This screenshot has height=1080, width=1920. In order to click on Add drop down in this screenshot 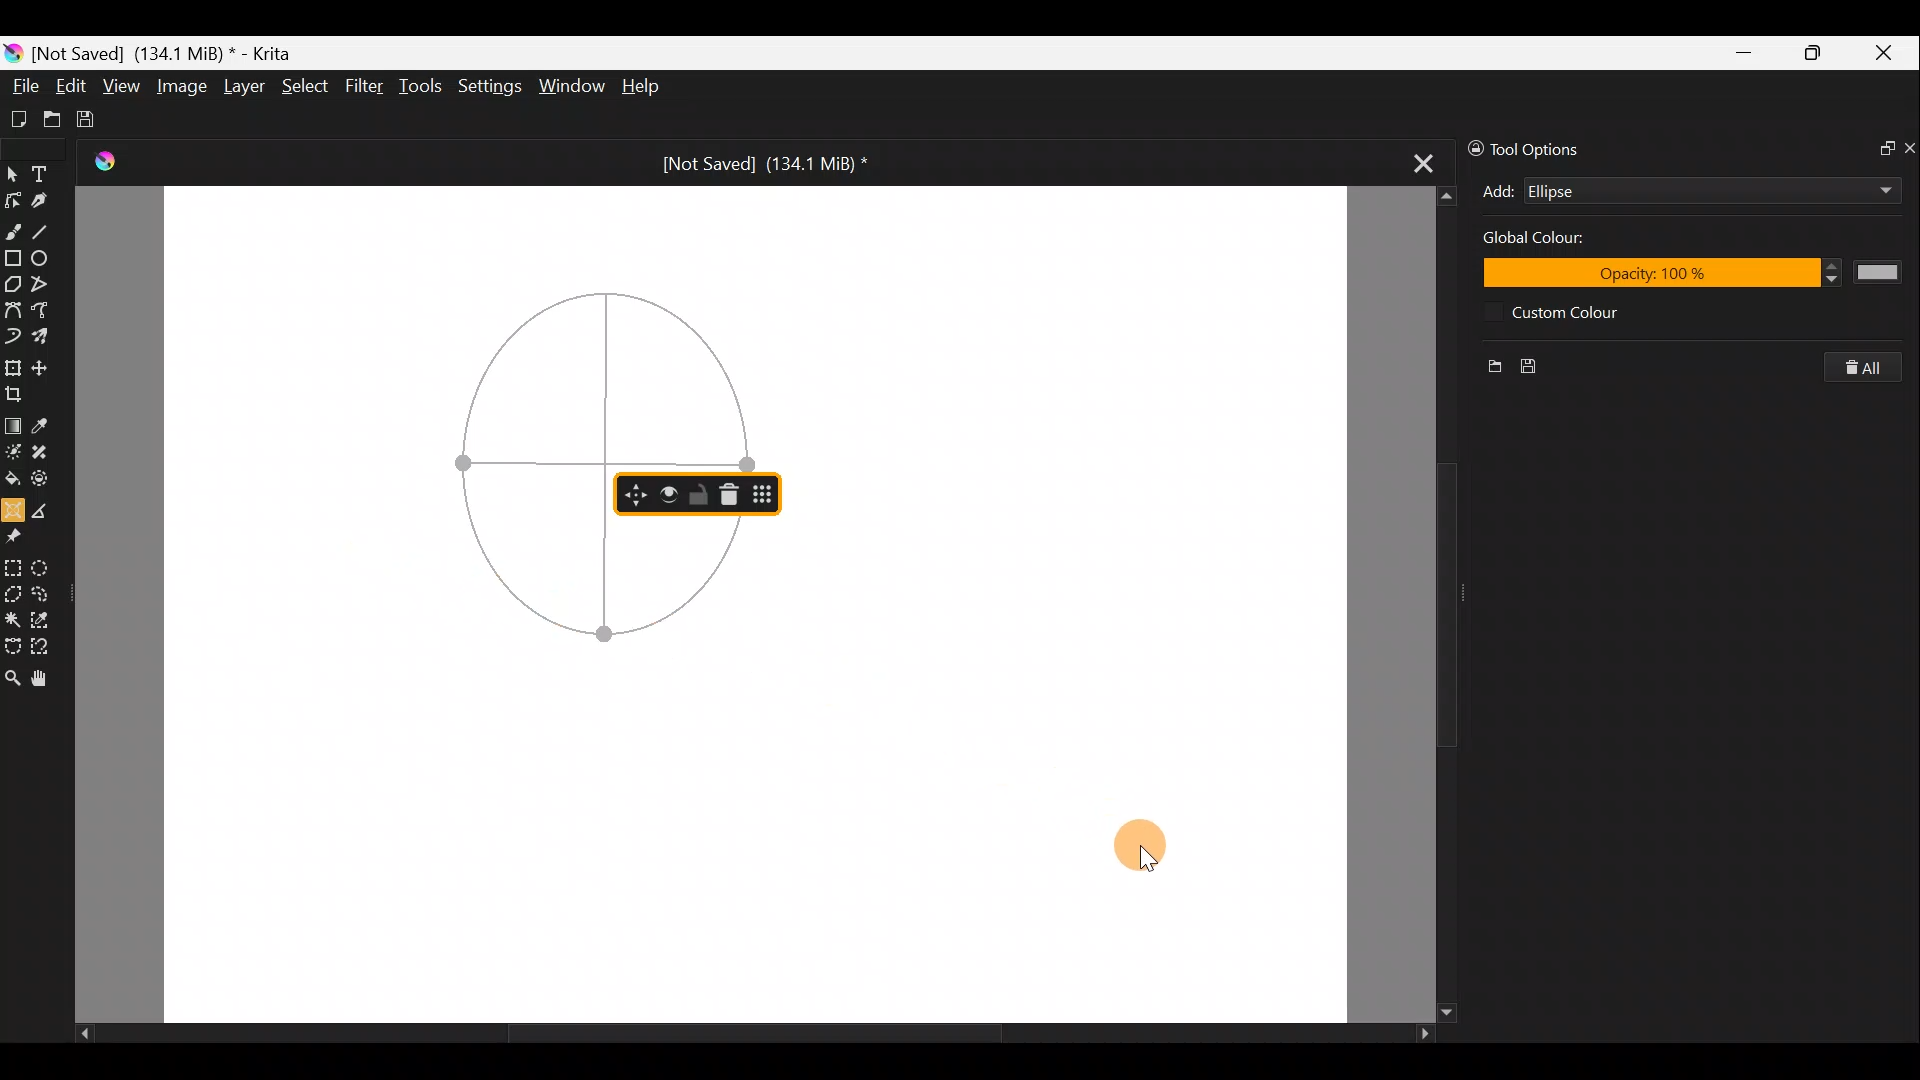, I will do `click(1867, 187)`.